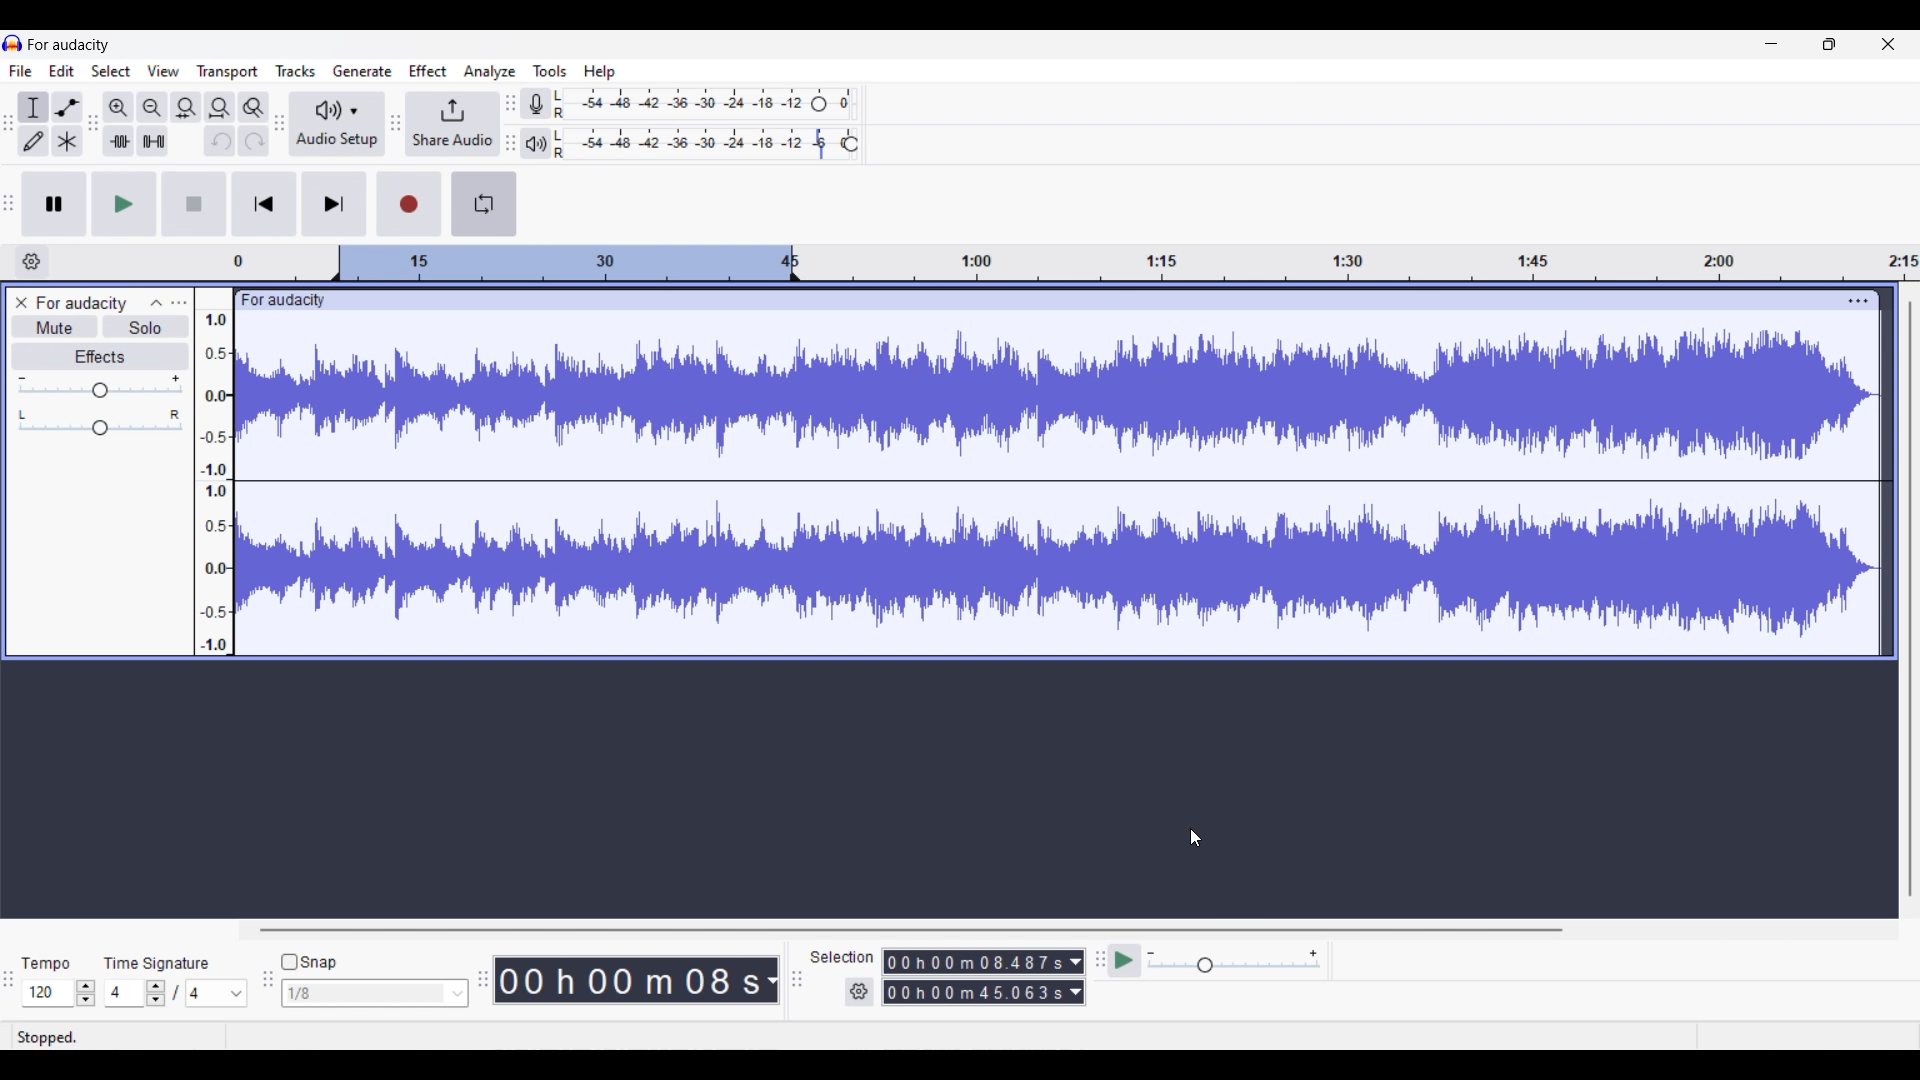 This screenshot has height=1080, width=1920. Describe the element at coordinates (295, 71) in the screenshot. I see `Tracks menu` at that location.